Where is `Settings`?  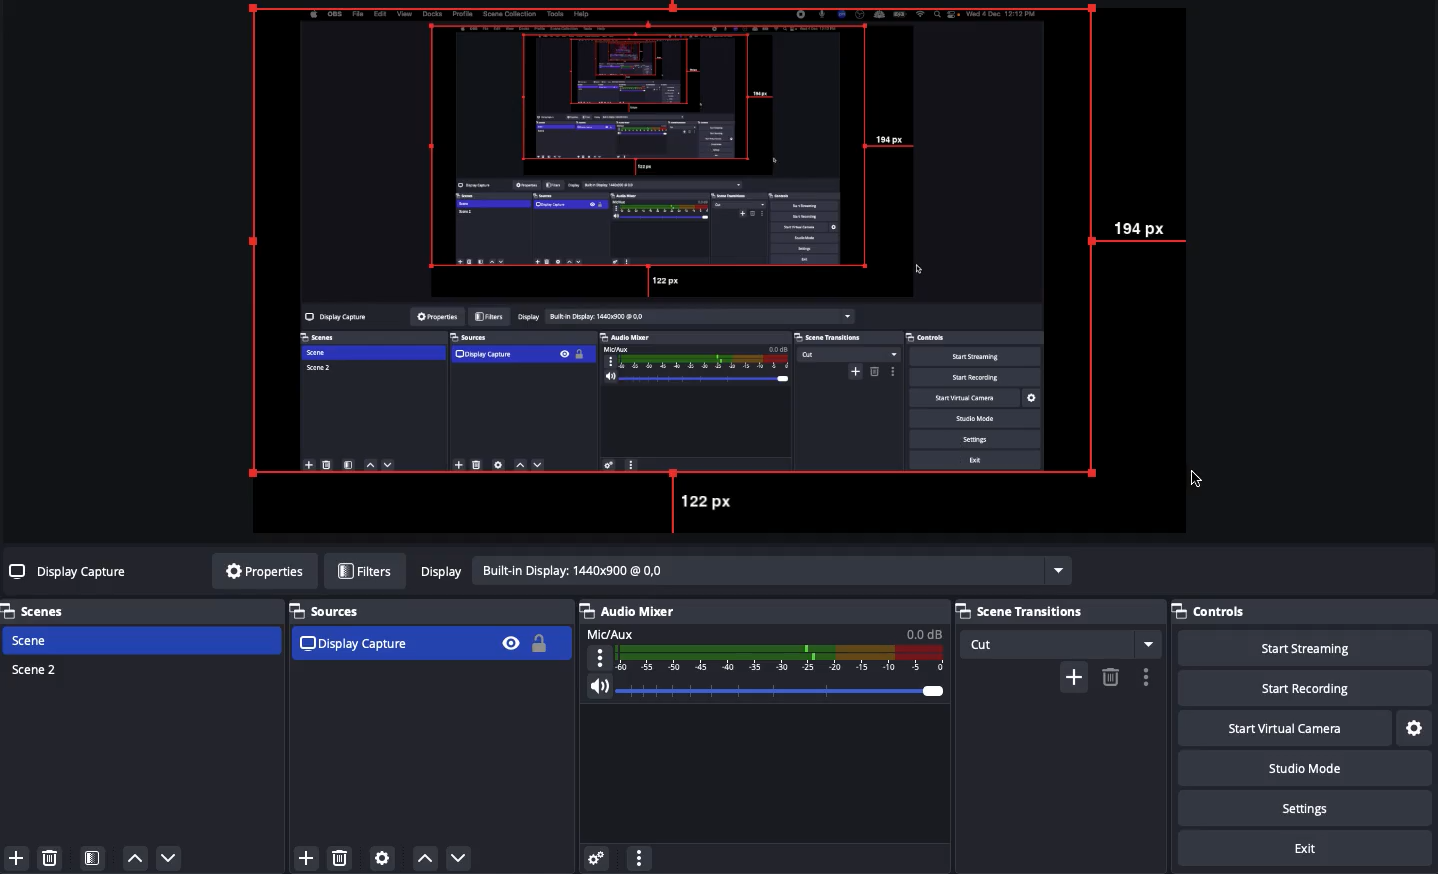
Settings is located at coordinates (1416, 726).